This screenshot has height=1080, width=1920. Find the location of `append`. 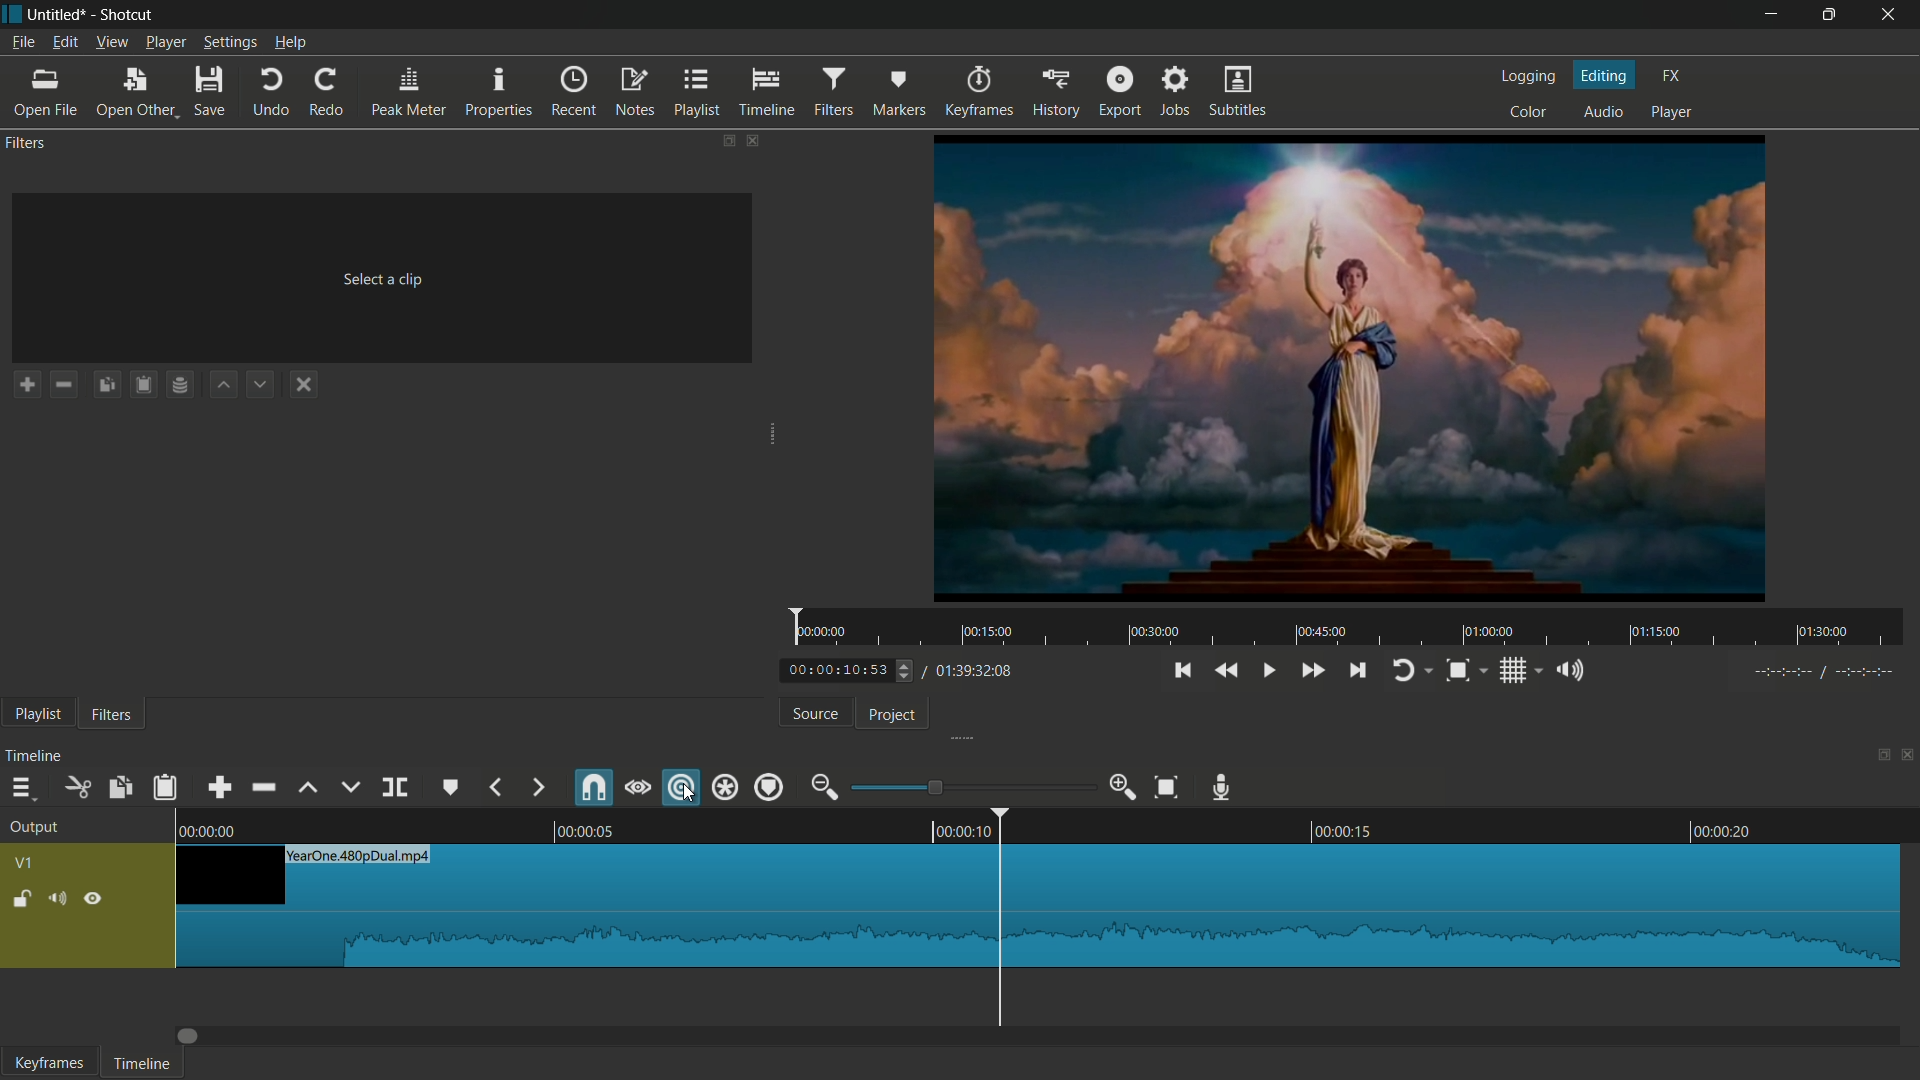

append is located at coordinates (219, 787).